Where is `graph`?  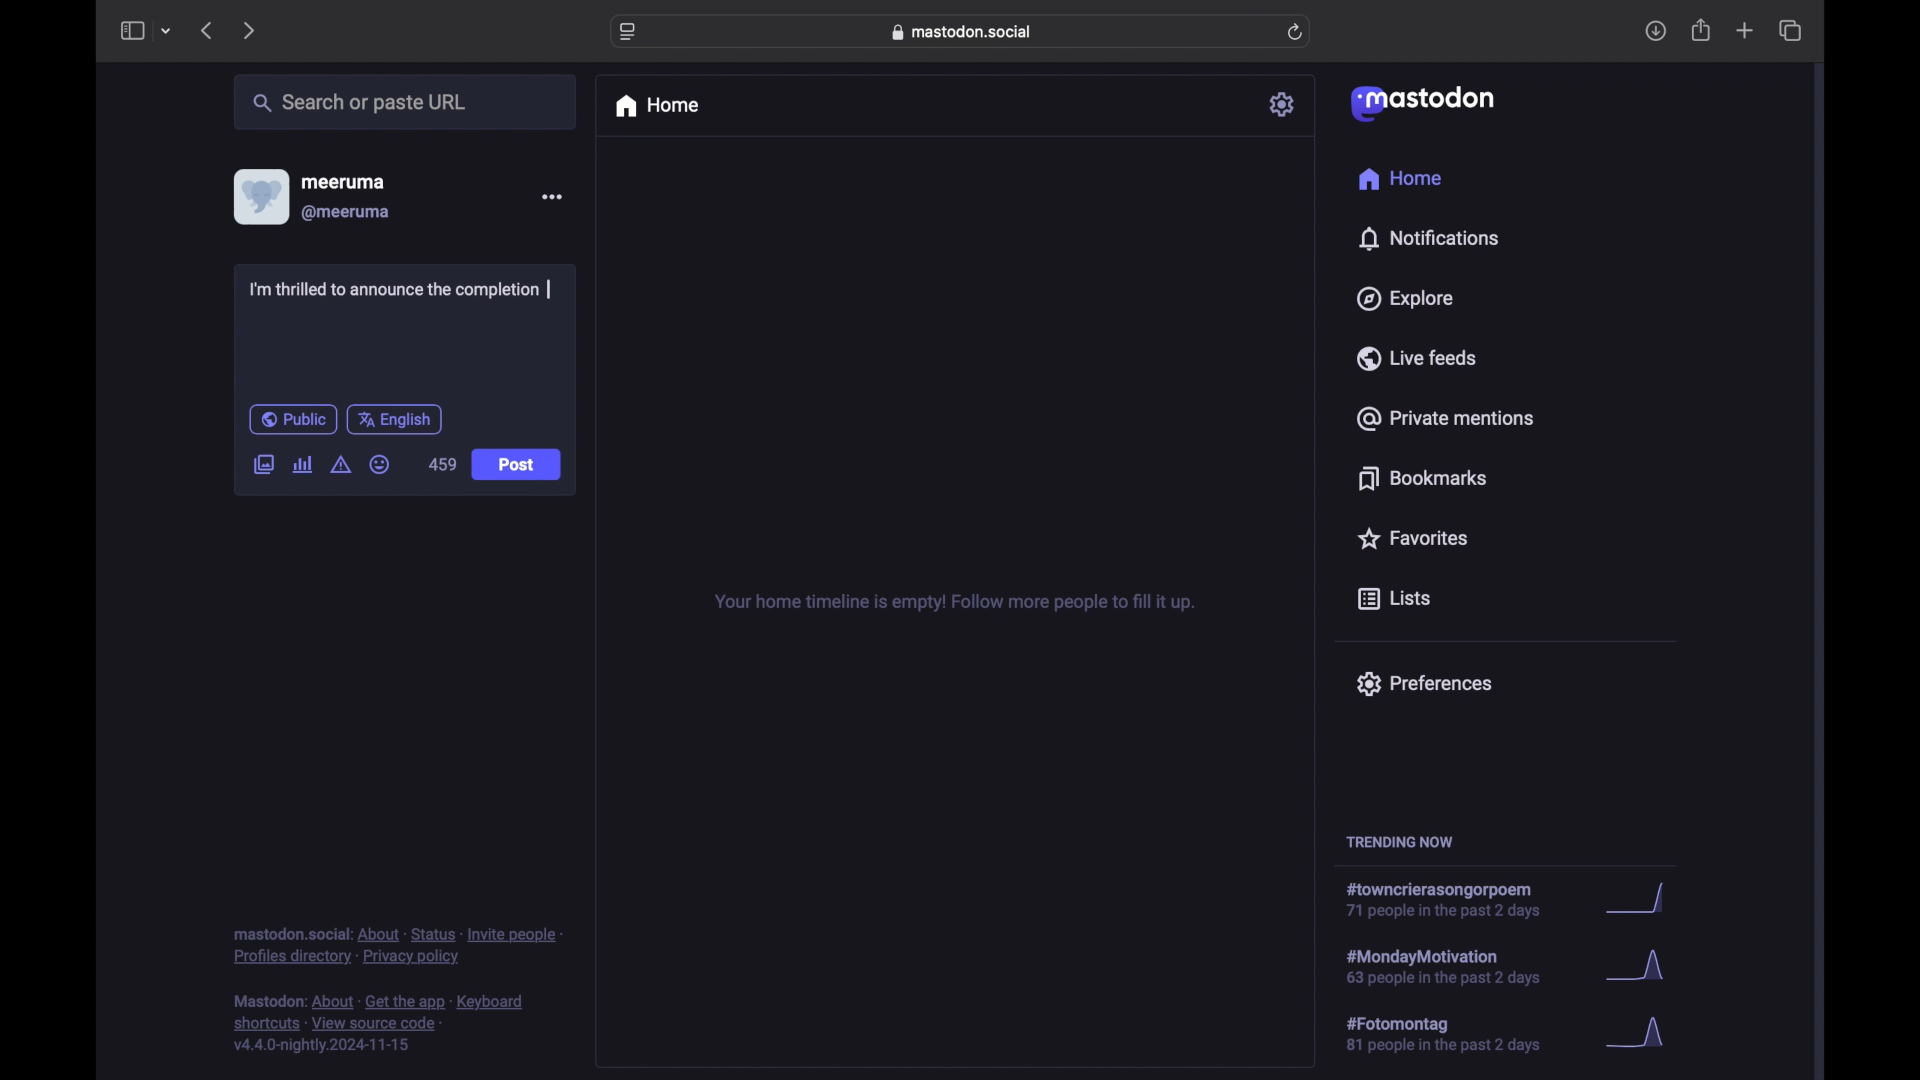
graph is located at coordinates (1642, 1034).